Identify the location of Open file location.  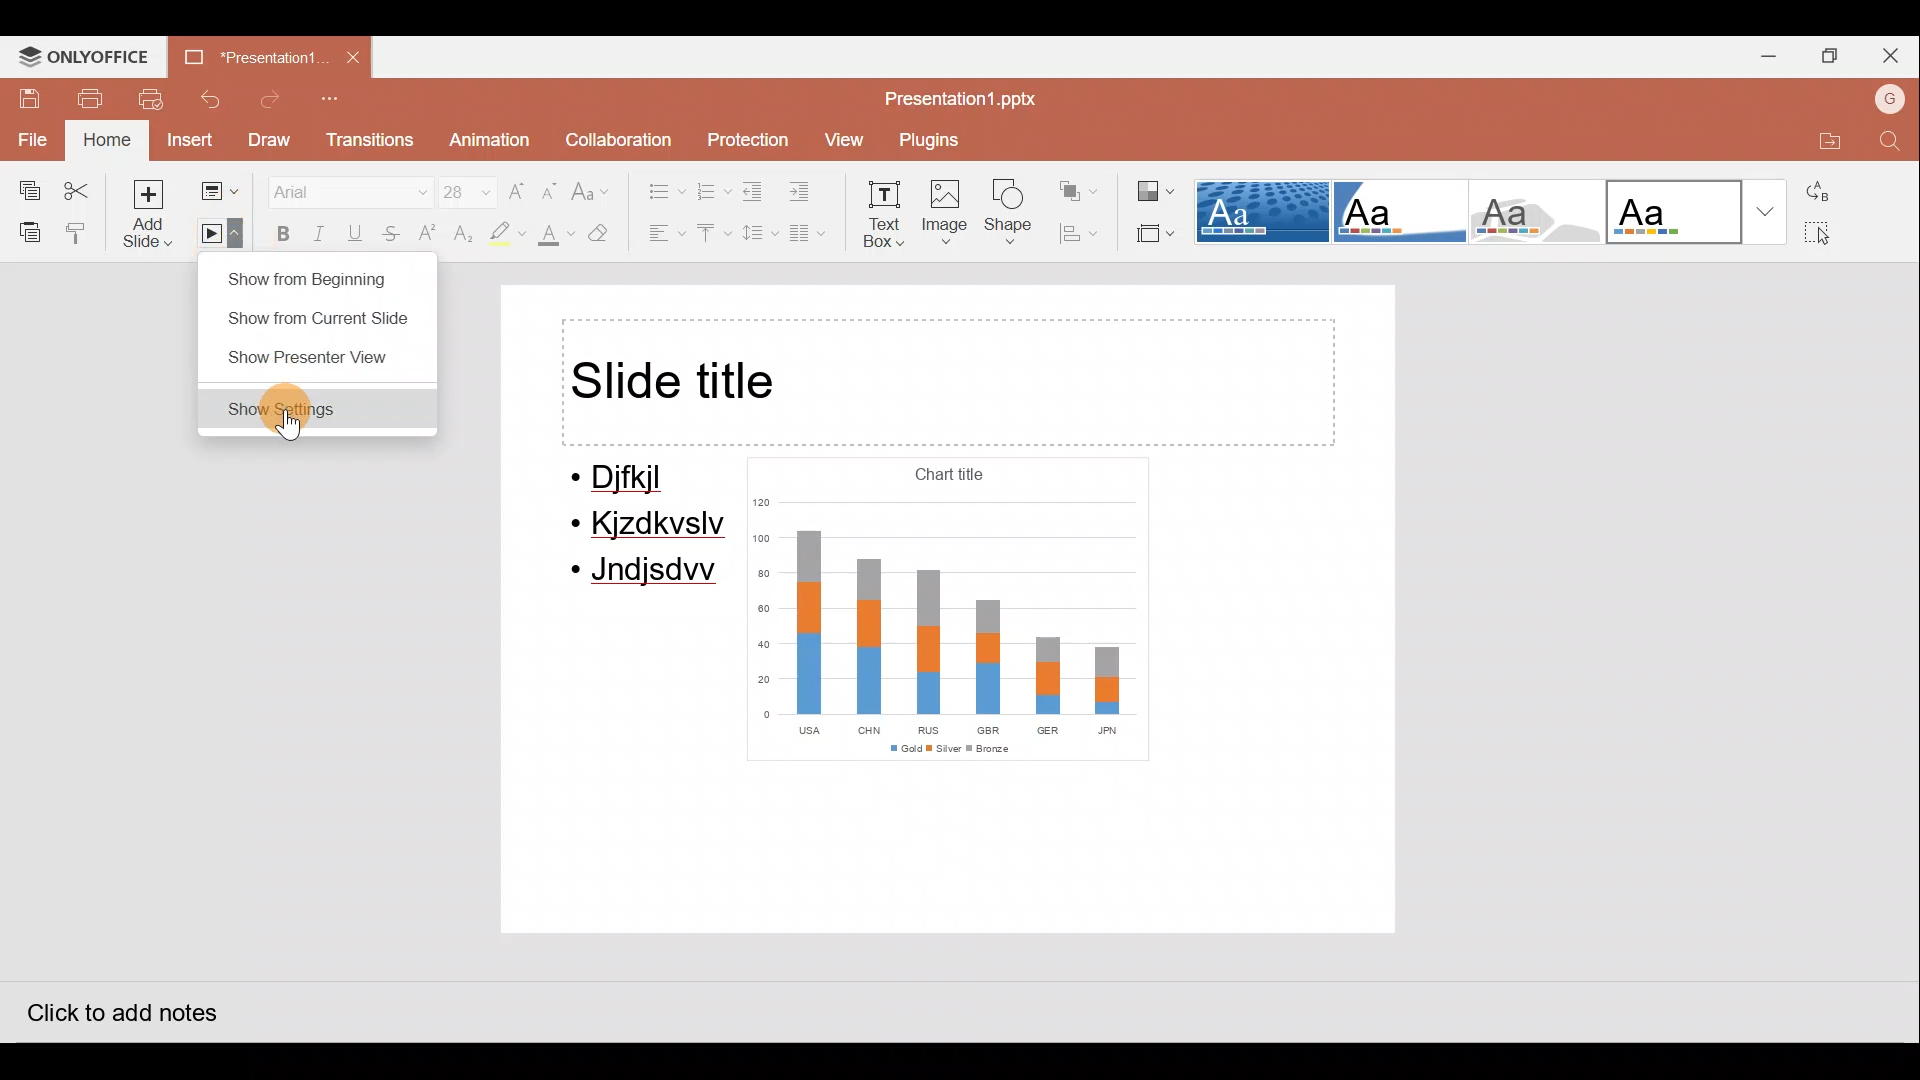
(1818, 141).